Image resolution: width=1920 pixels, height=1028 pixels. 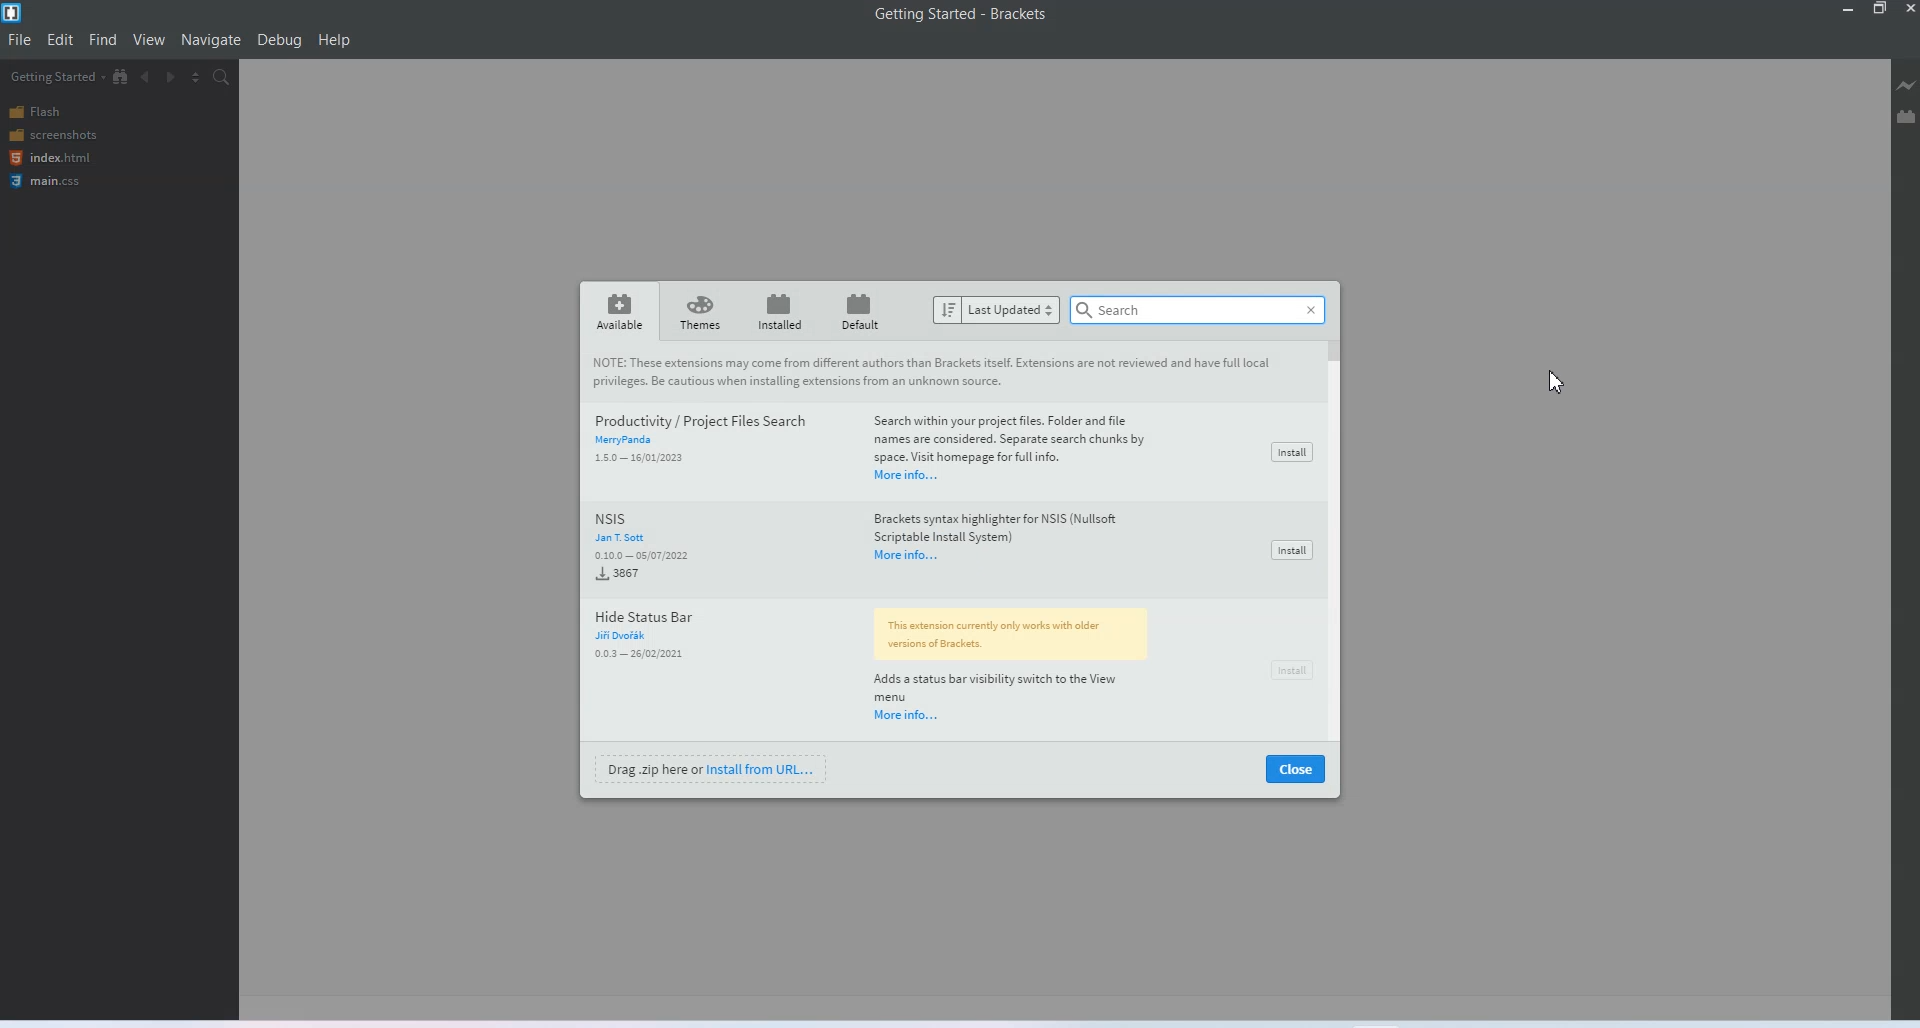 What do you see at coordinates (50, 113) in the screenshot?
I see `Flash` at bounding box center [50, 113].